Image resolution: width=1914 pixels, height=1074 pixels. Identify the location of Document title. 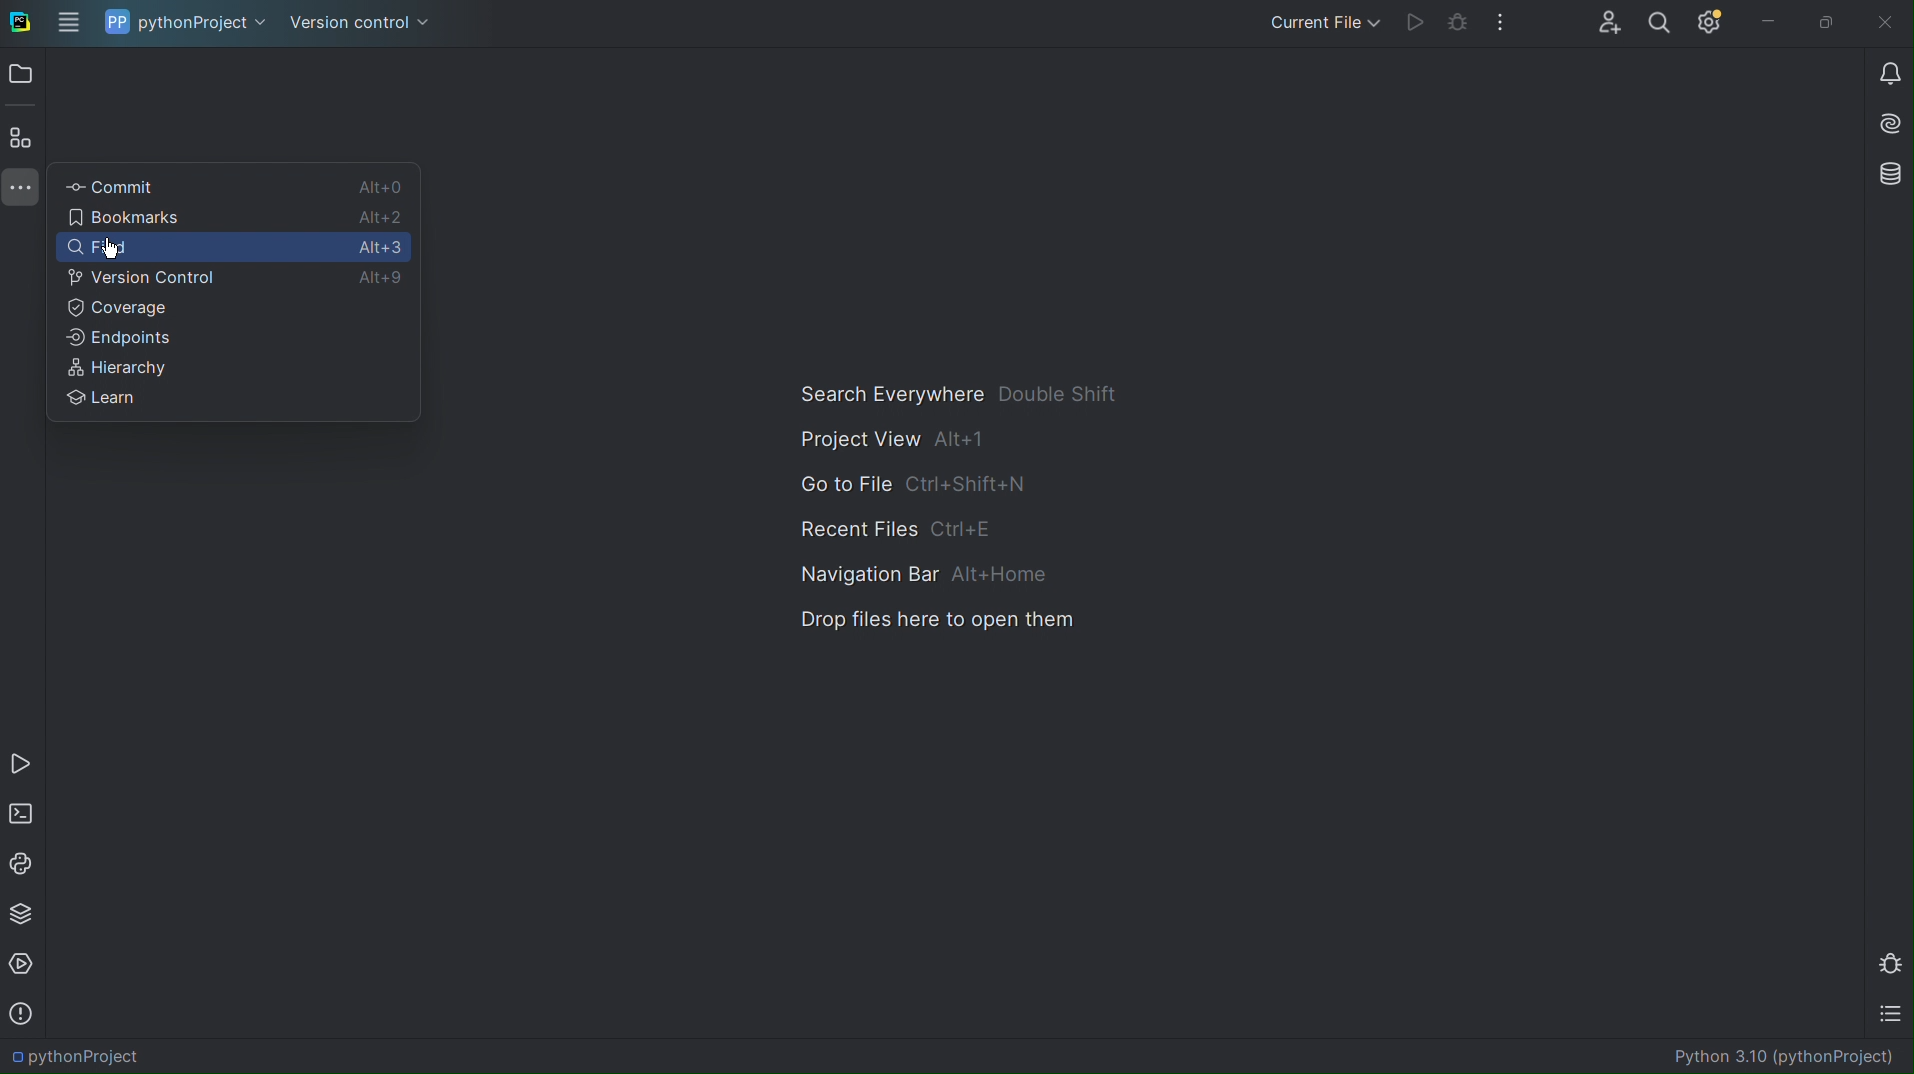
(1764, 1058).